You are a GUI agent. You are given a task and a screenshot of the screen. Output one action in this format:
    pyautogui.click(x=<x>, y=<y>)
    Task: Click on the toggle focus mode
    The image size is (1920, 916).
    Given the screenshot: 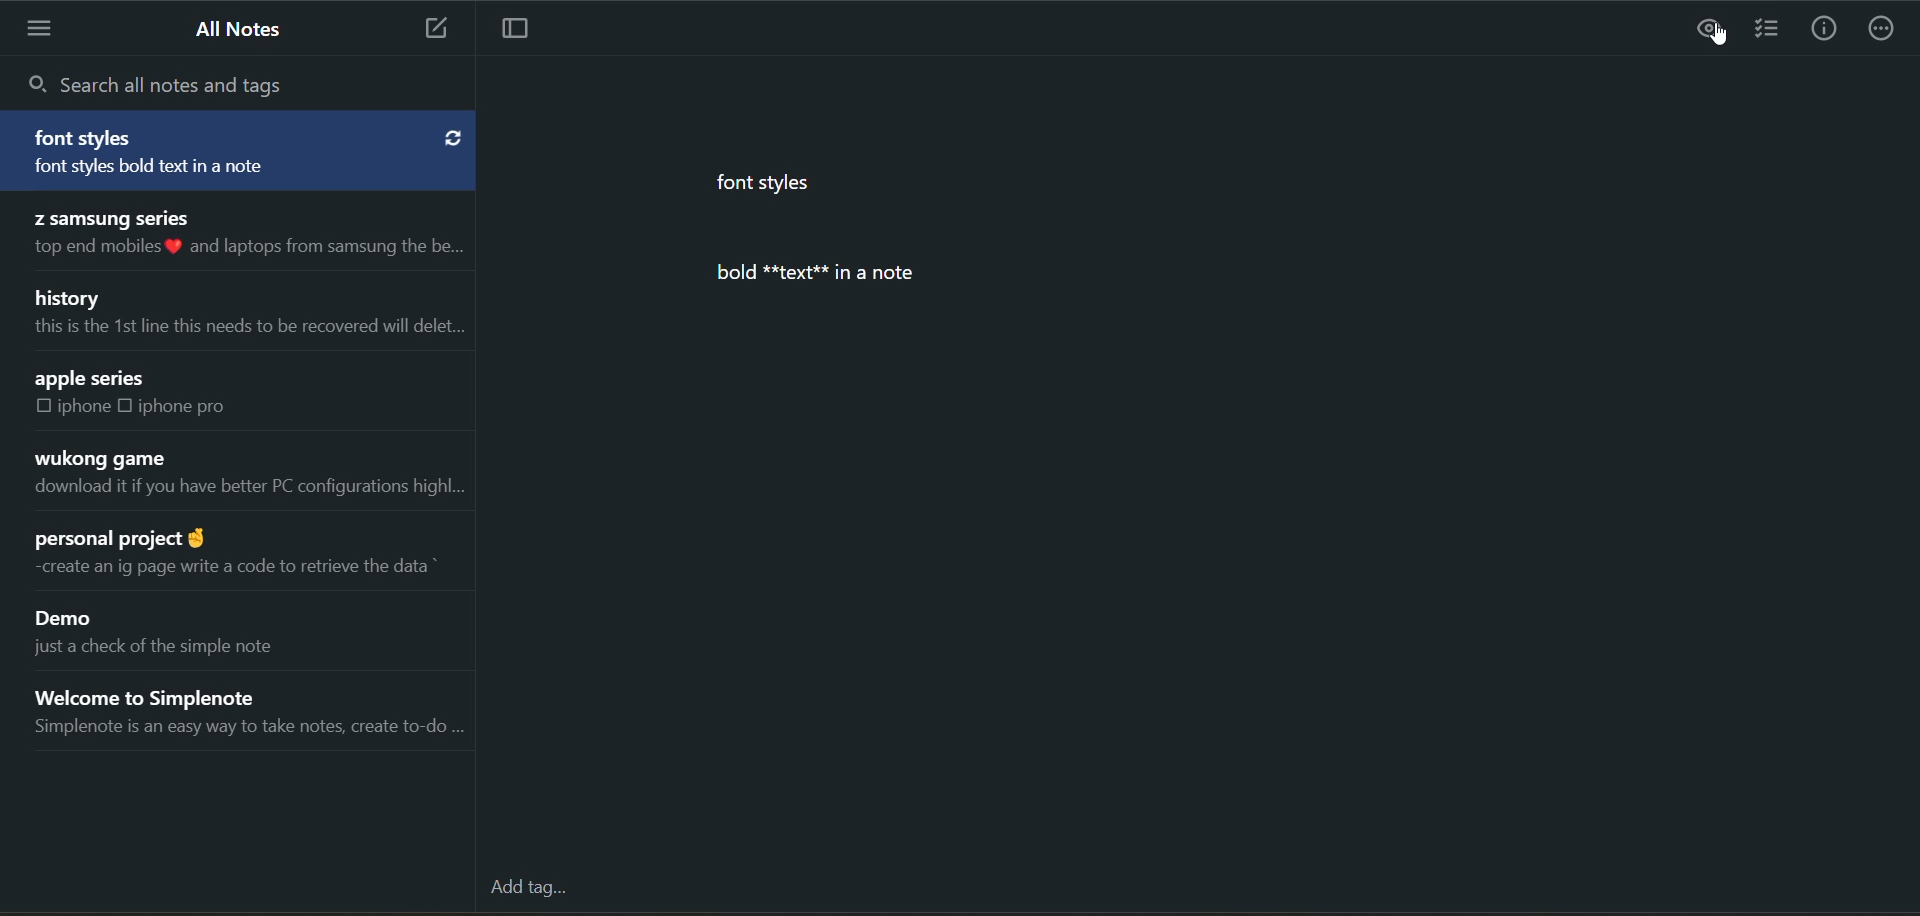 What is the action you would take?
    pyautogui.click(x=525, y=30)
    